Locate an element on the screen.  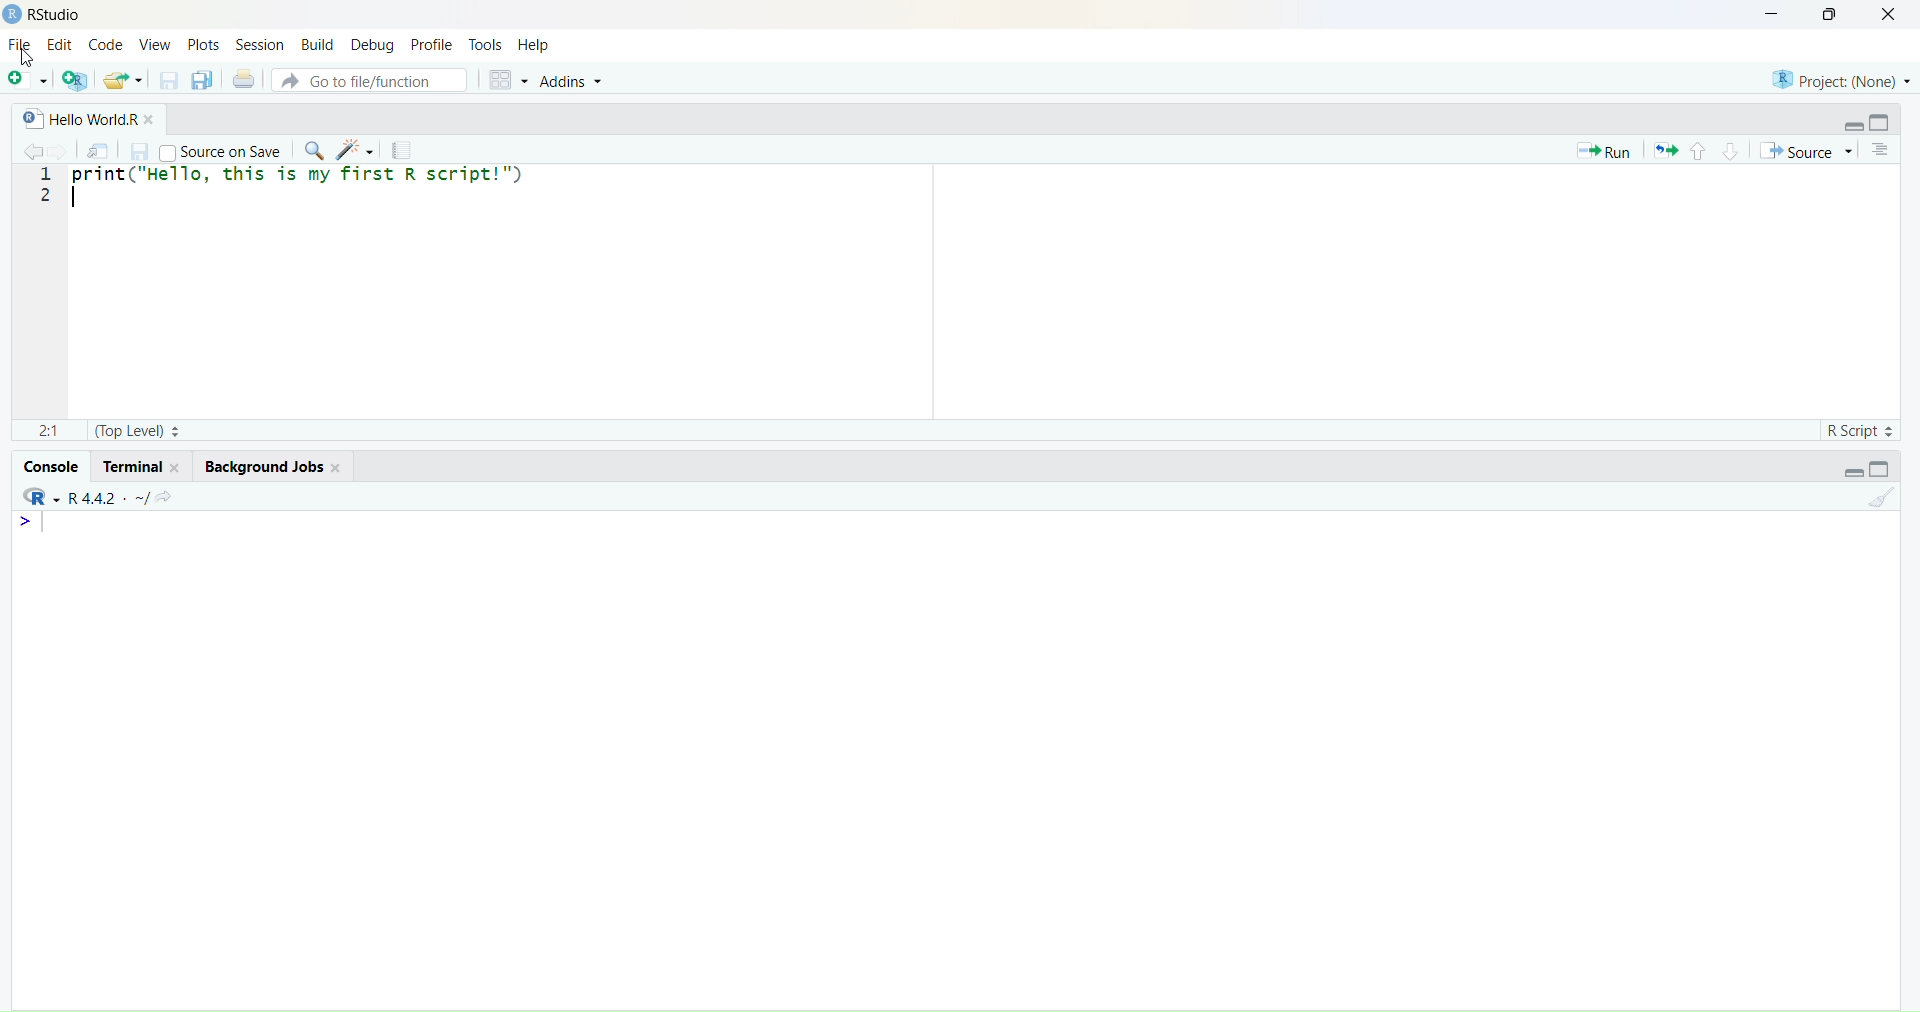
Build is located at coordinates (318, 44).